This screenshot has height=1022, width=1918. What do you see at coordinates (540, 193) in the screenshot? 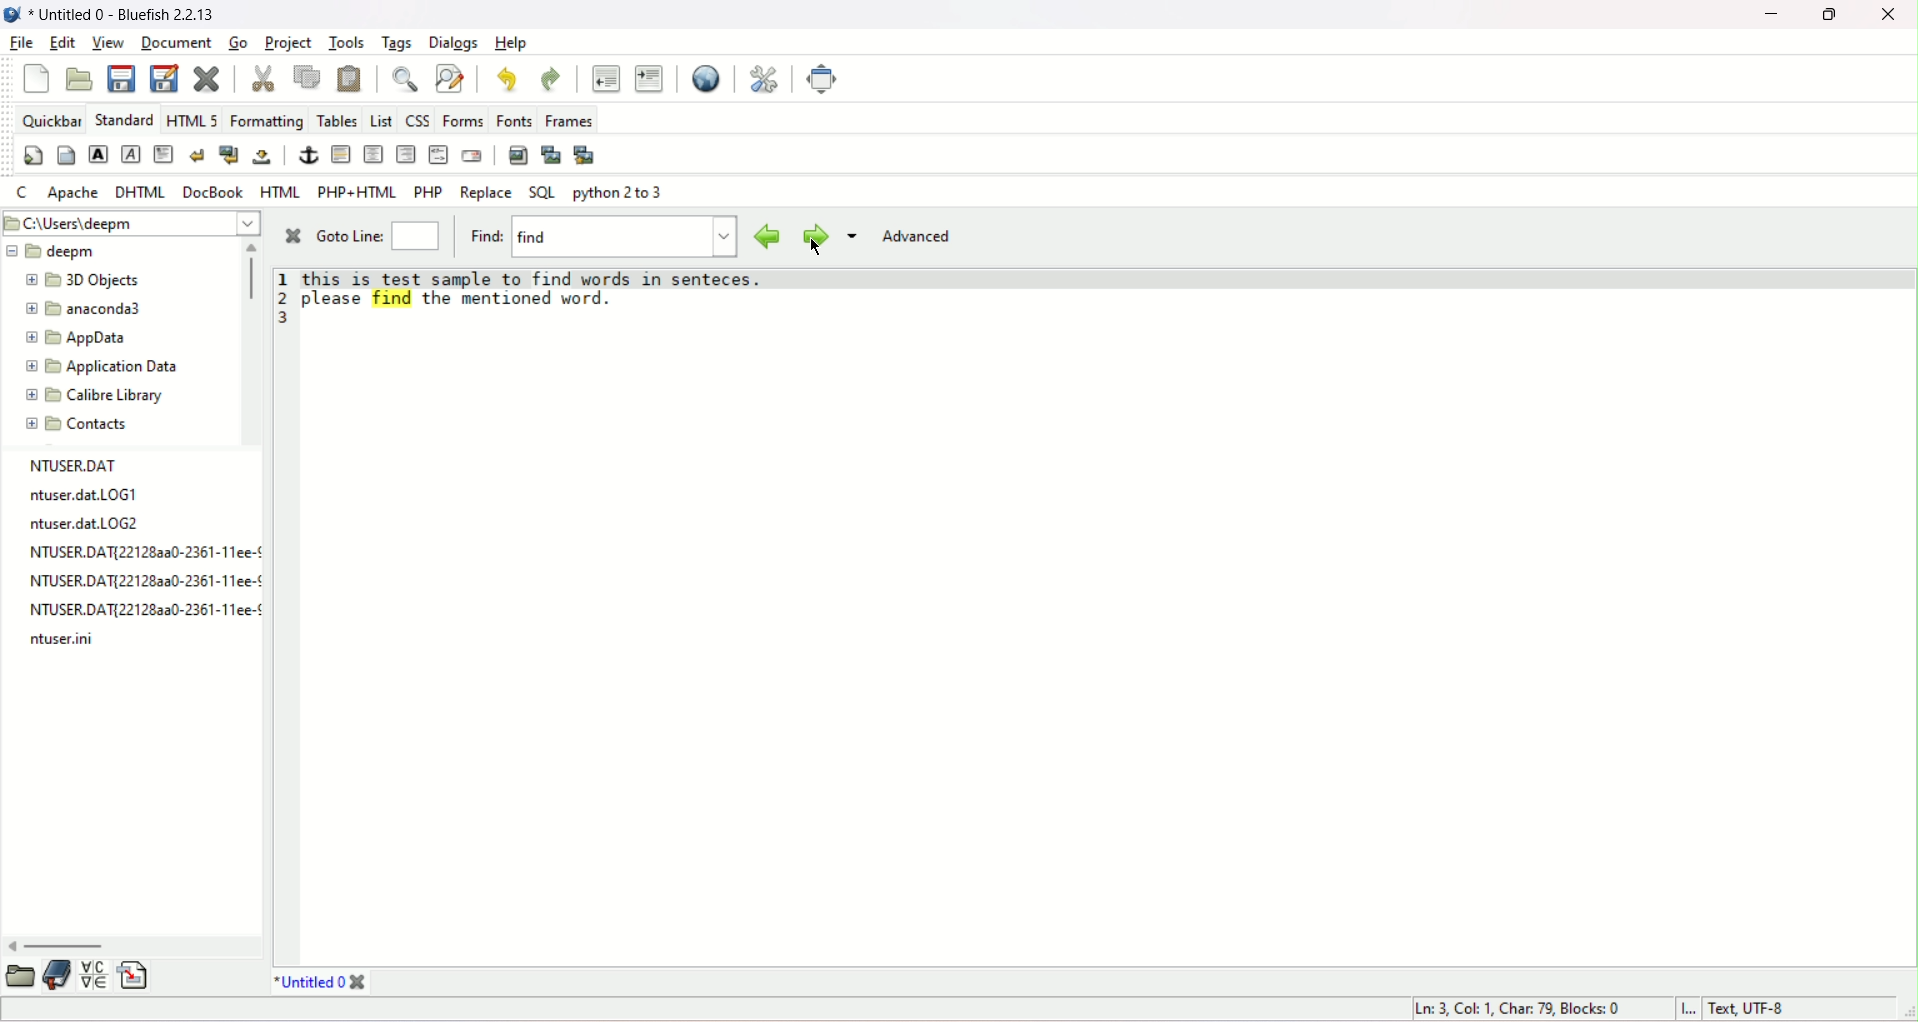
I see `SQL` at bounding box center [540, 193].